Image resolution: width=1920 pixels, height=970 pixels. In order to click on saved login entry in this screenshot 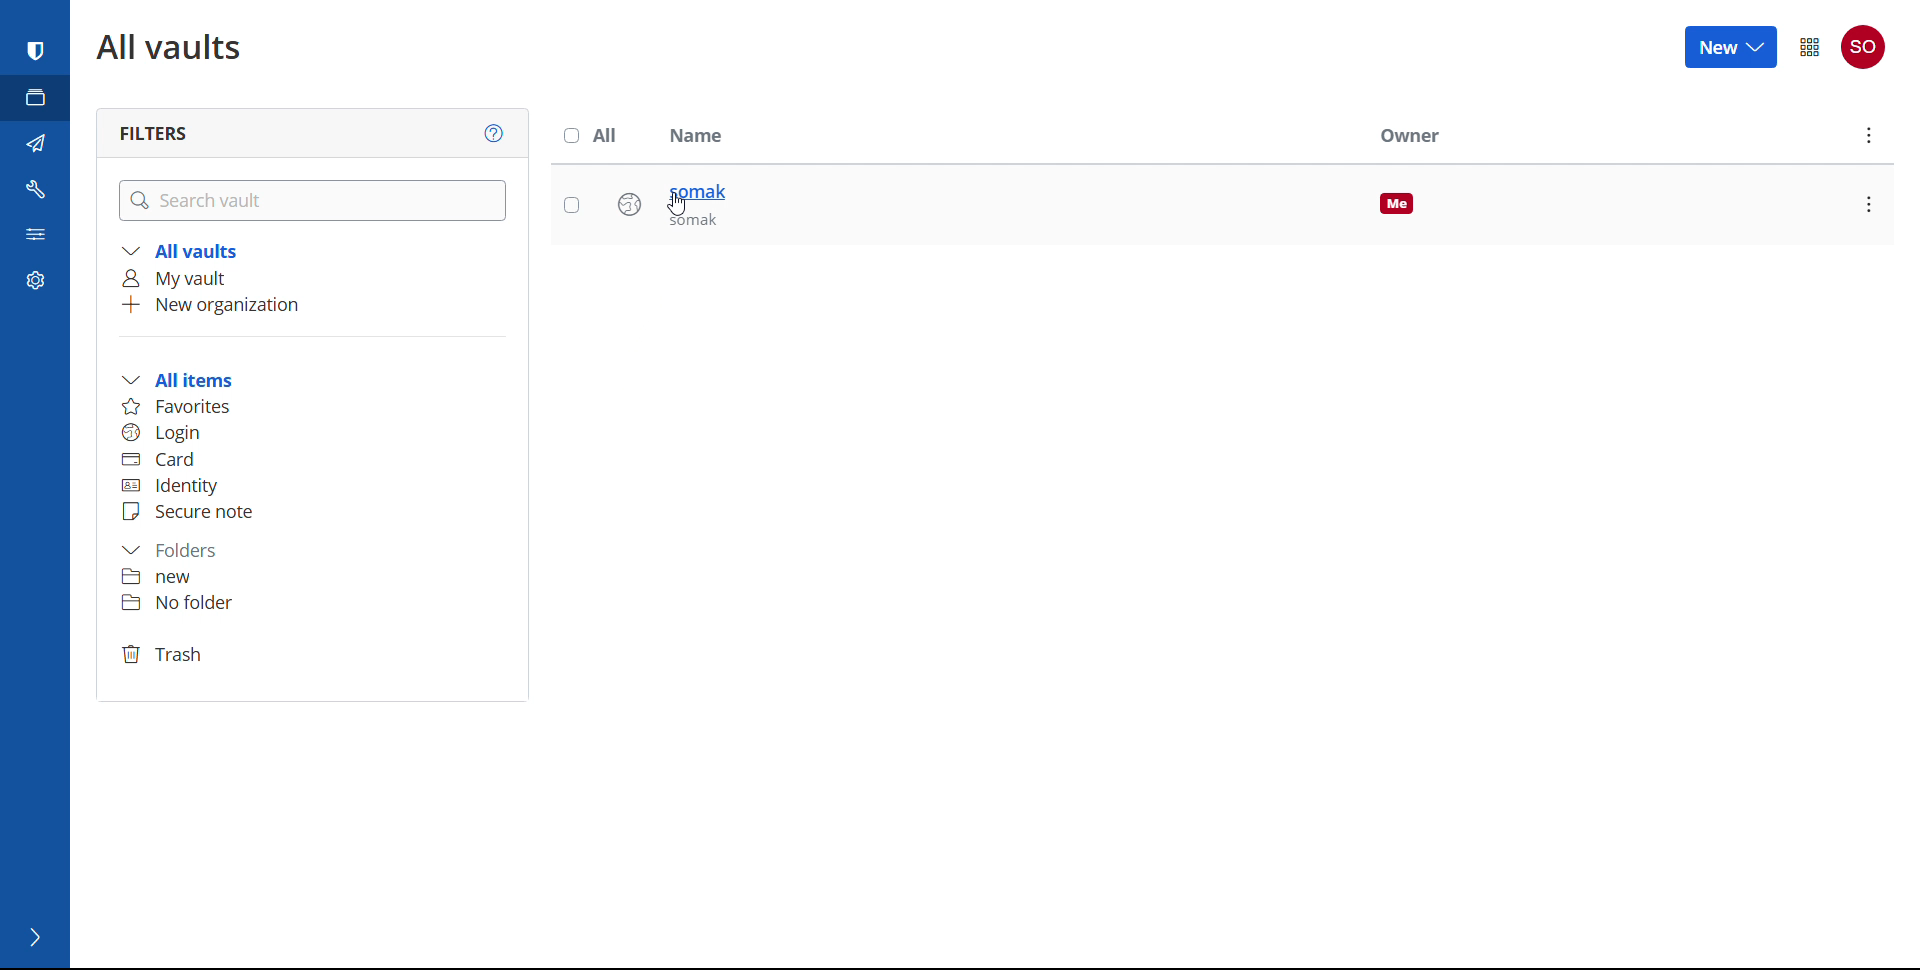, I will do `click(676, 202)`.